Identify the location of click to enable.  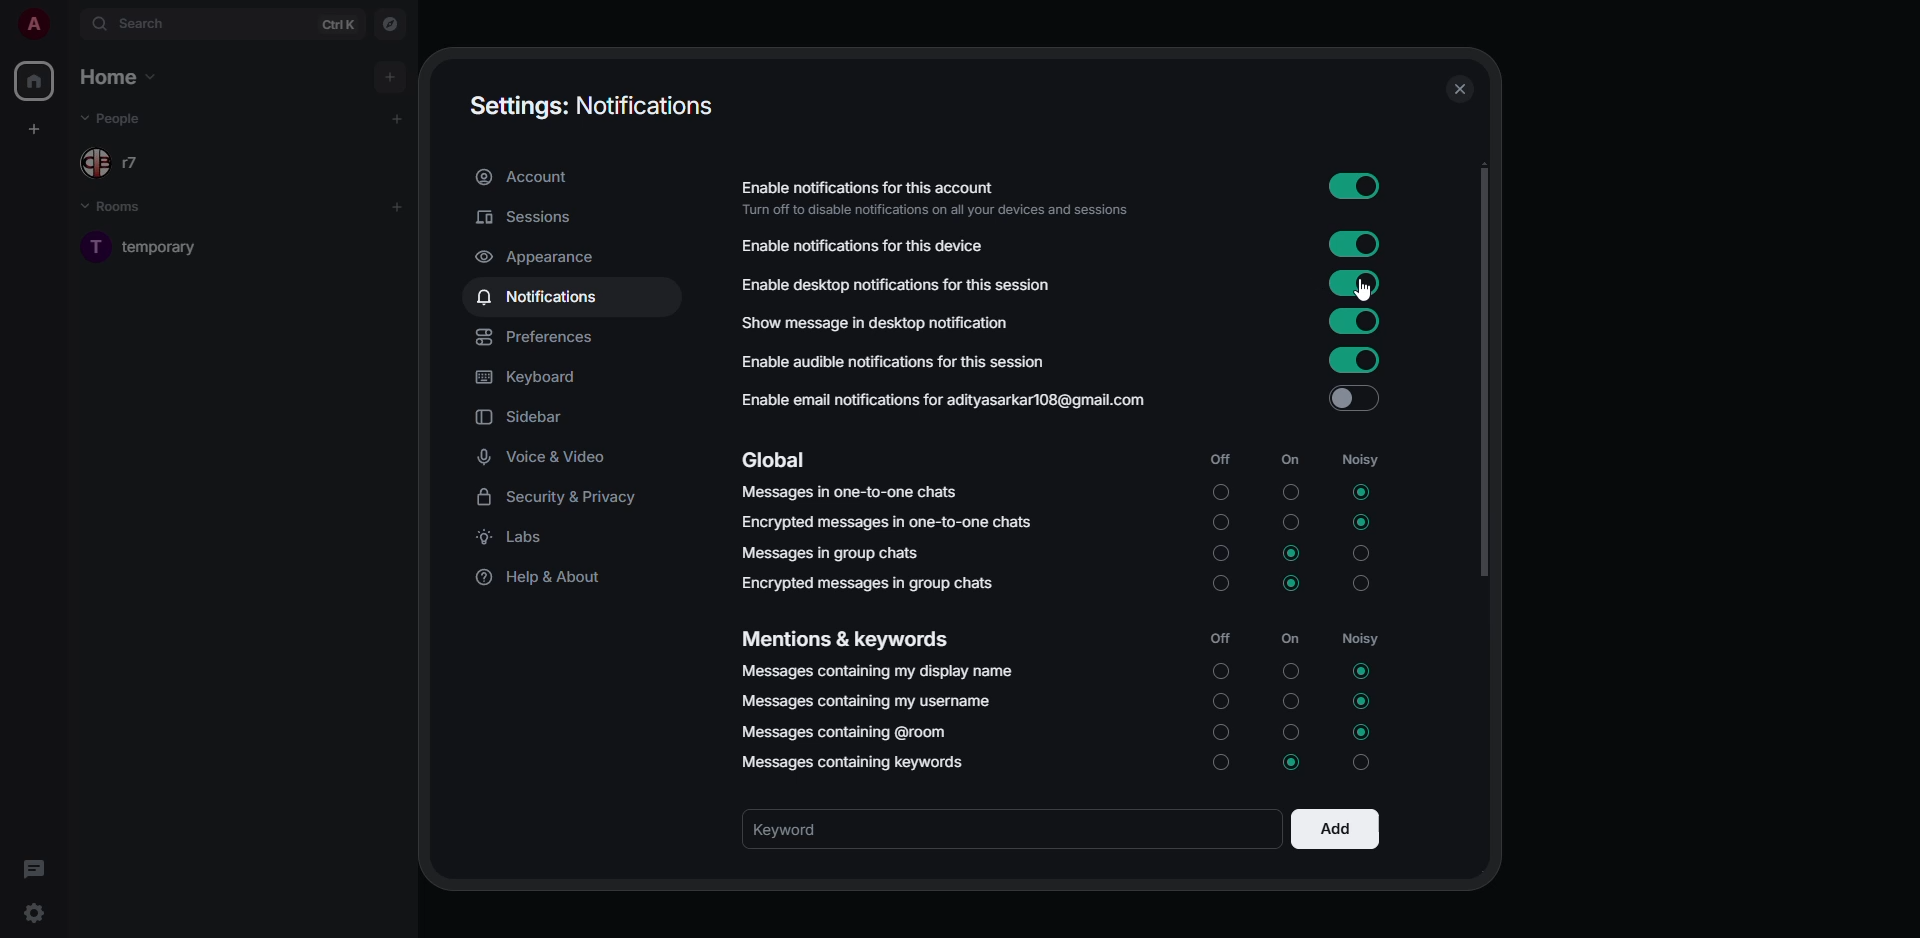
(1354, 398).